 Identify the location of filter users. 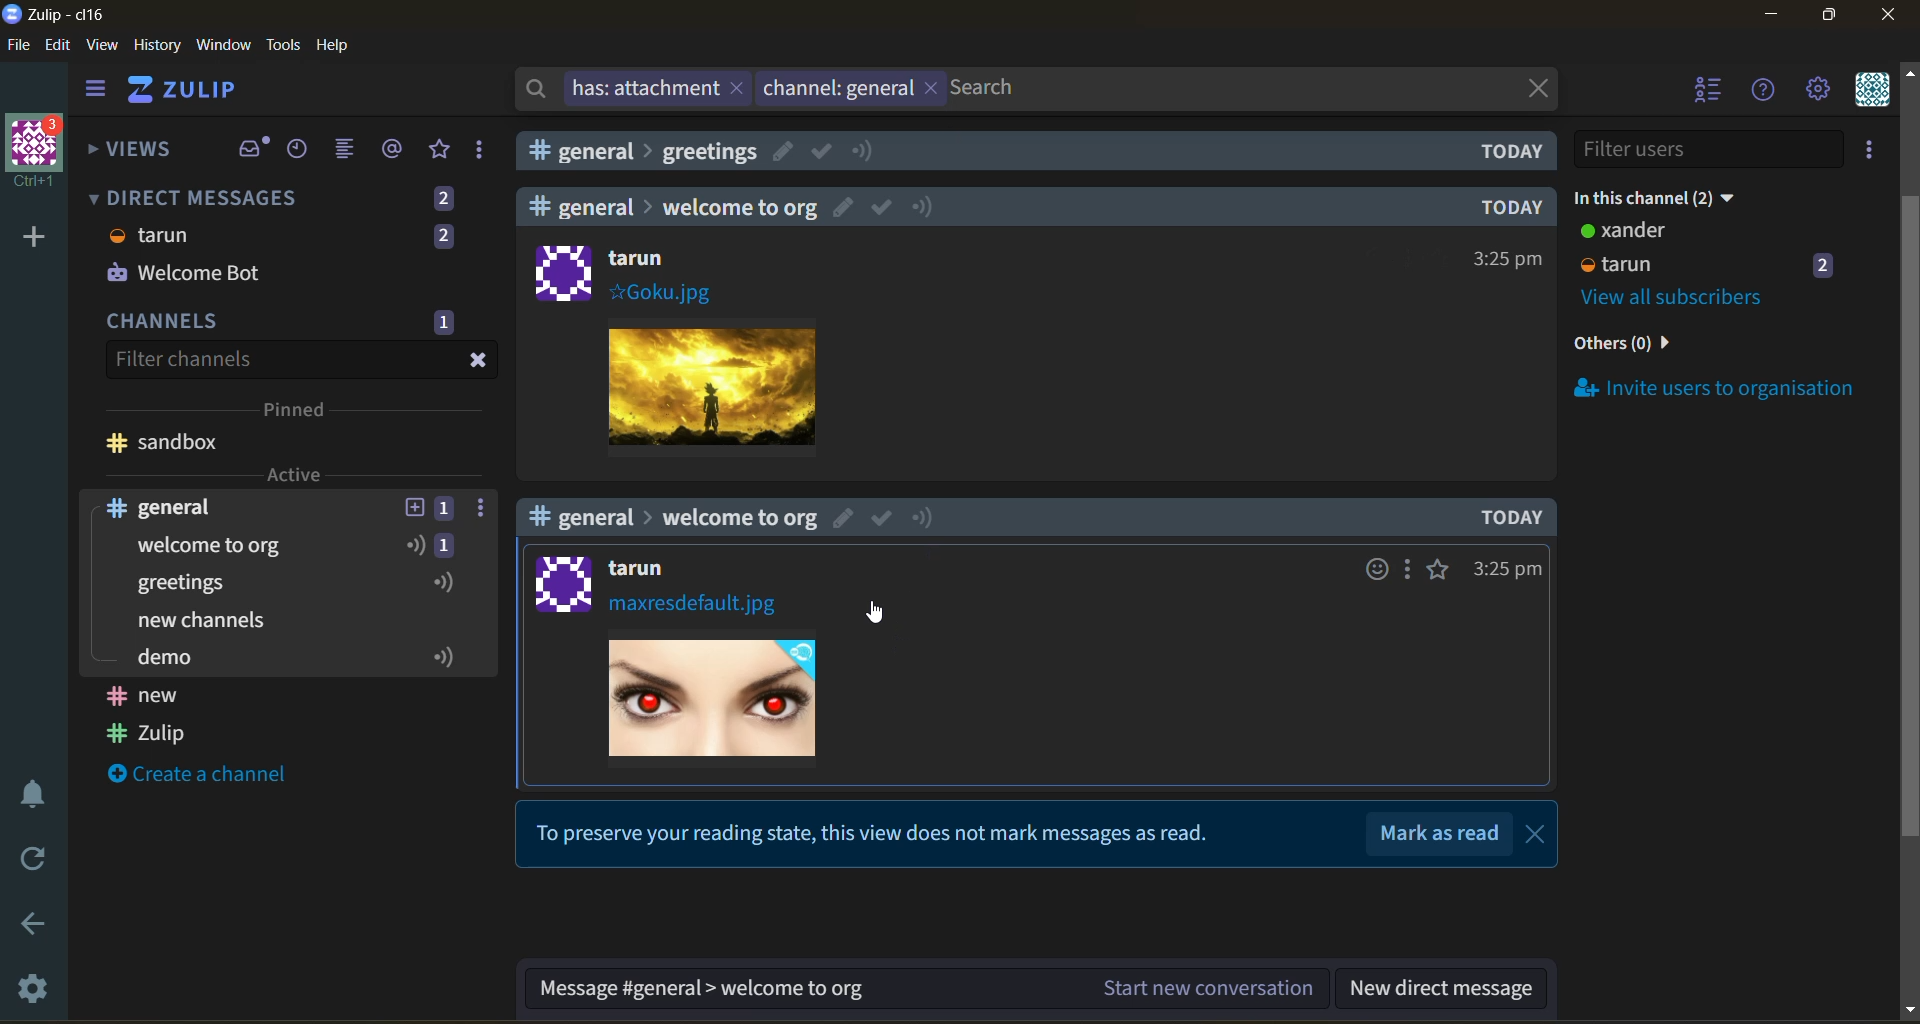
(1707, 151).